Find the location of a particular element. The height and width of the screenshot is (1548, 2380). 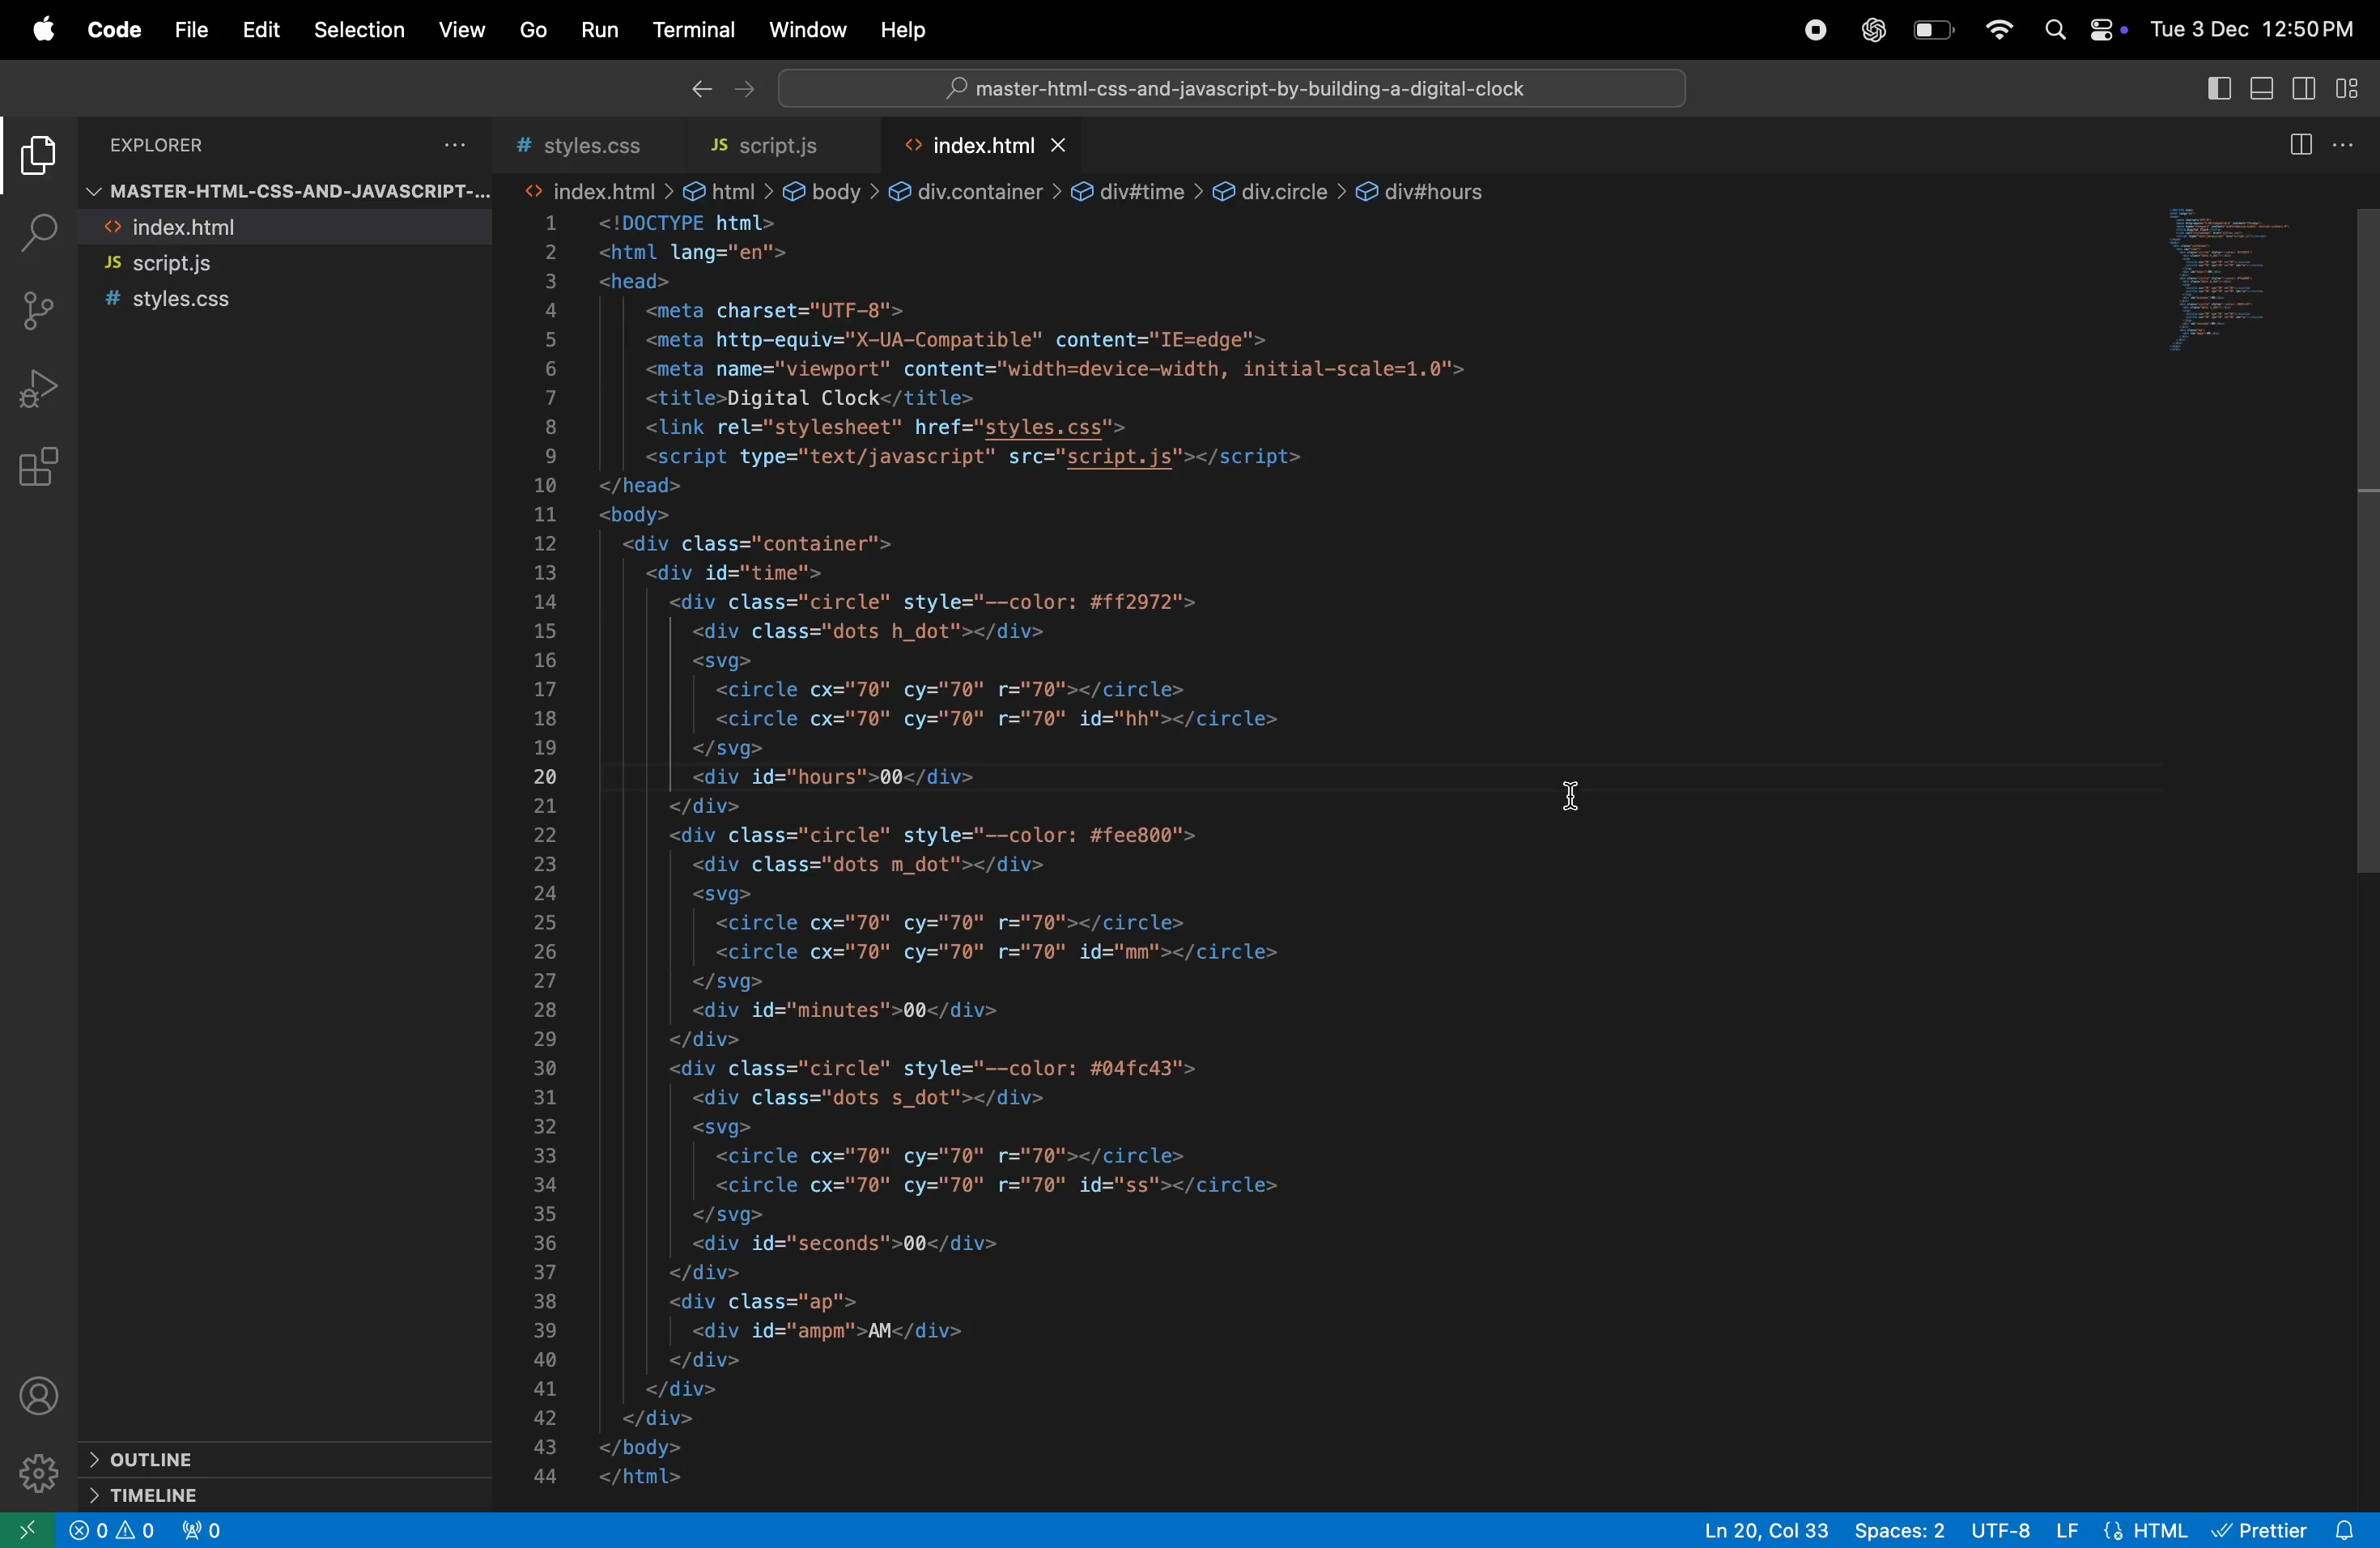

java script is located at coordinates (2101, 1529).